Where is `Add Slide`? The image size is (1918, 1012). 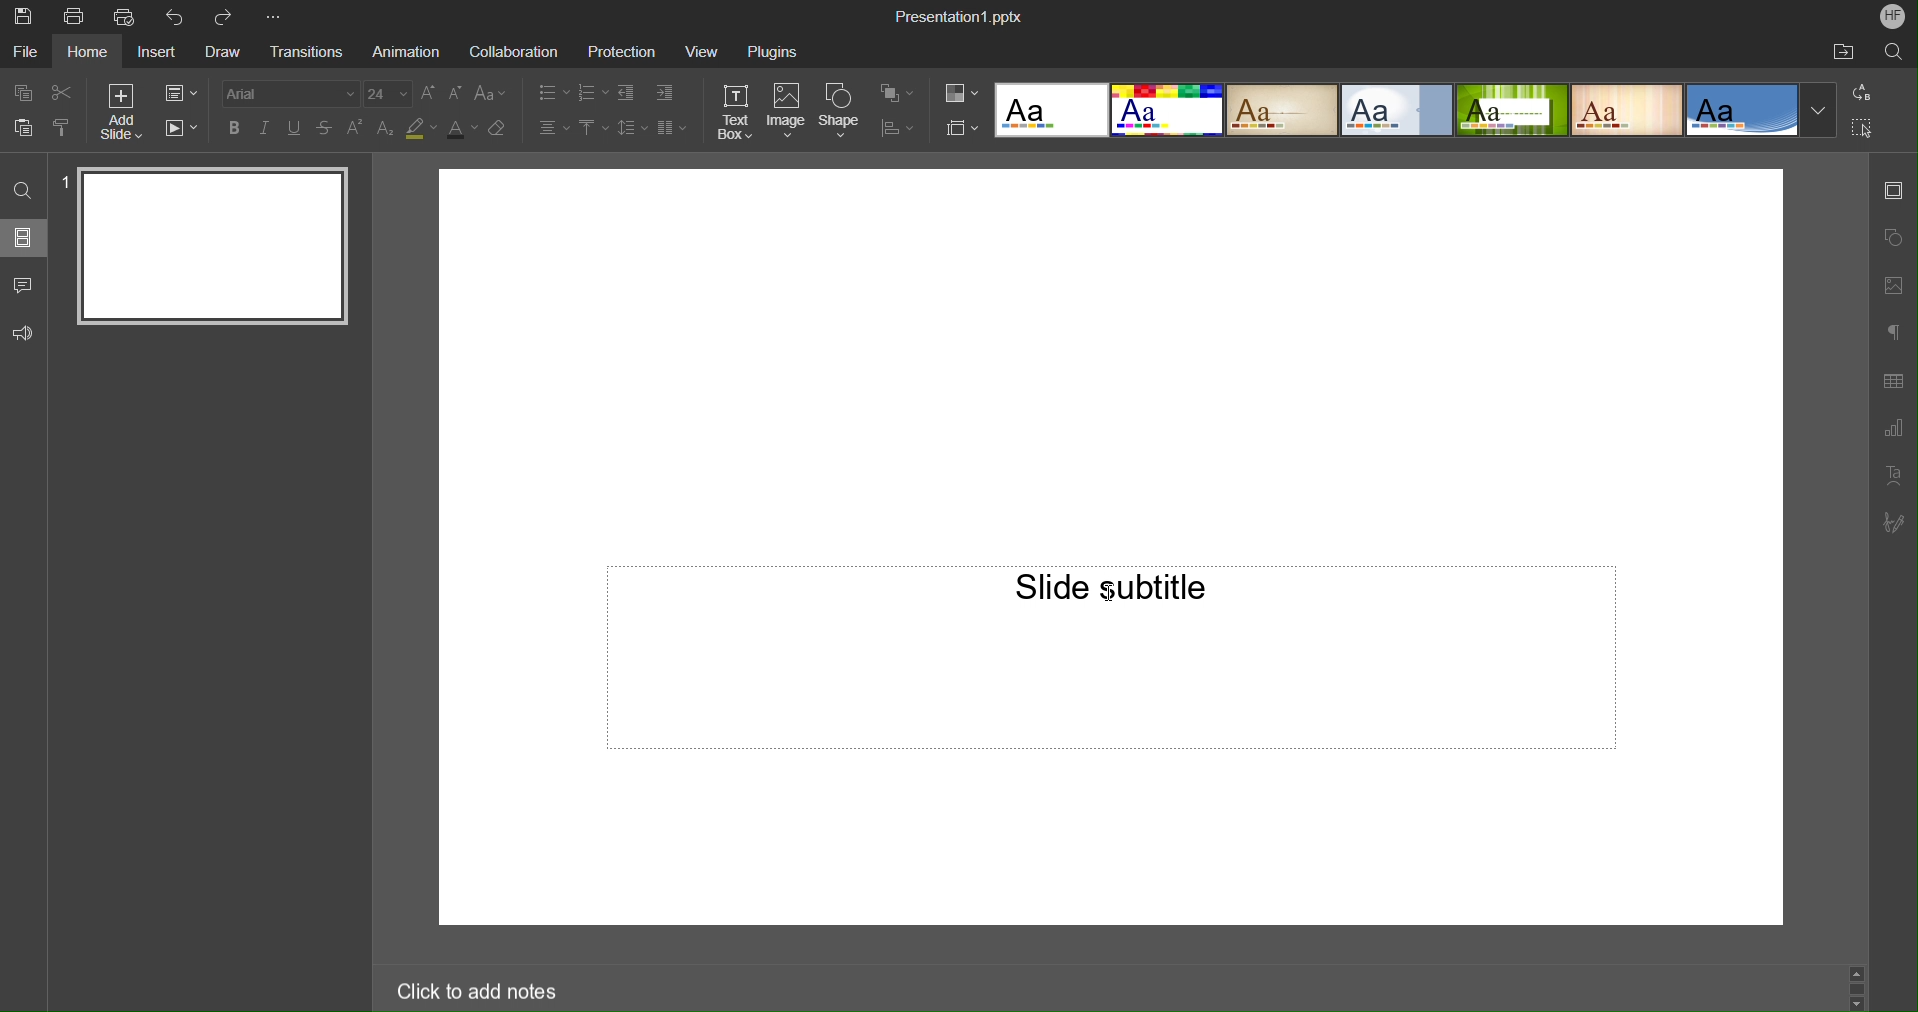
Add Slide is located at coordinates (120, 110).